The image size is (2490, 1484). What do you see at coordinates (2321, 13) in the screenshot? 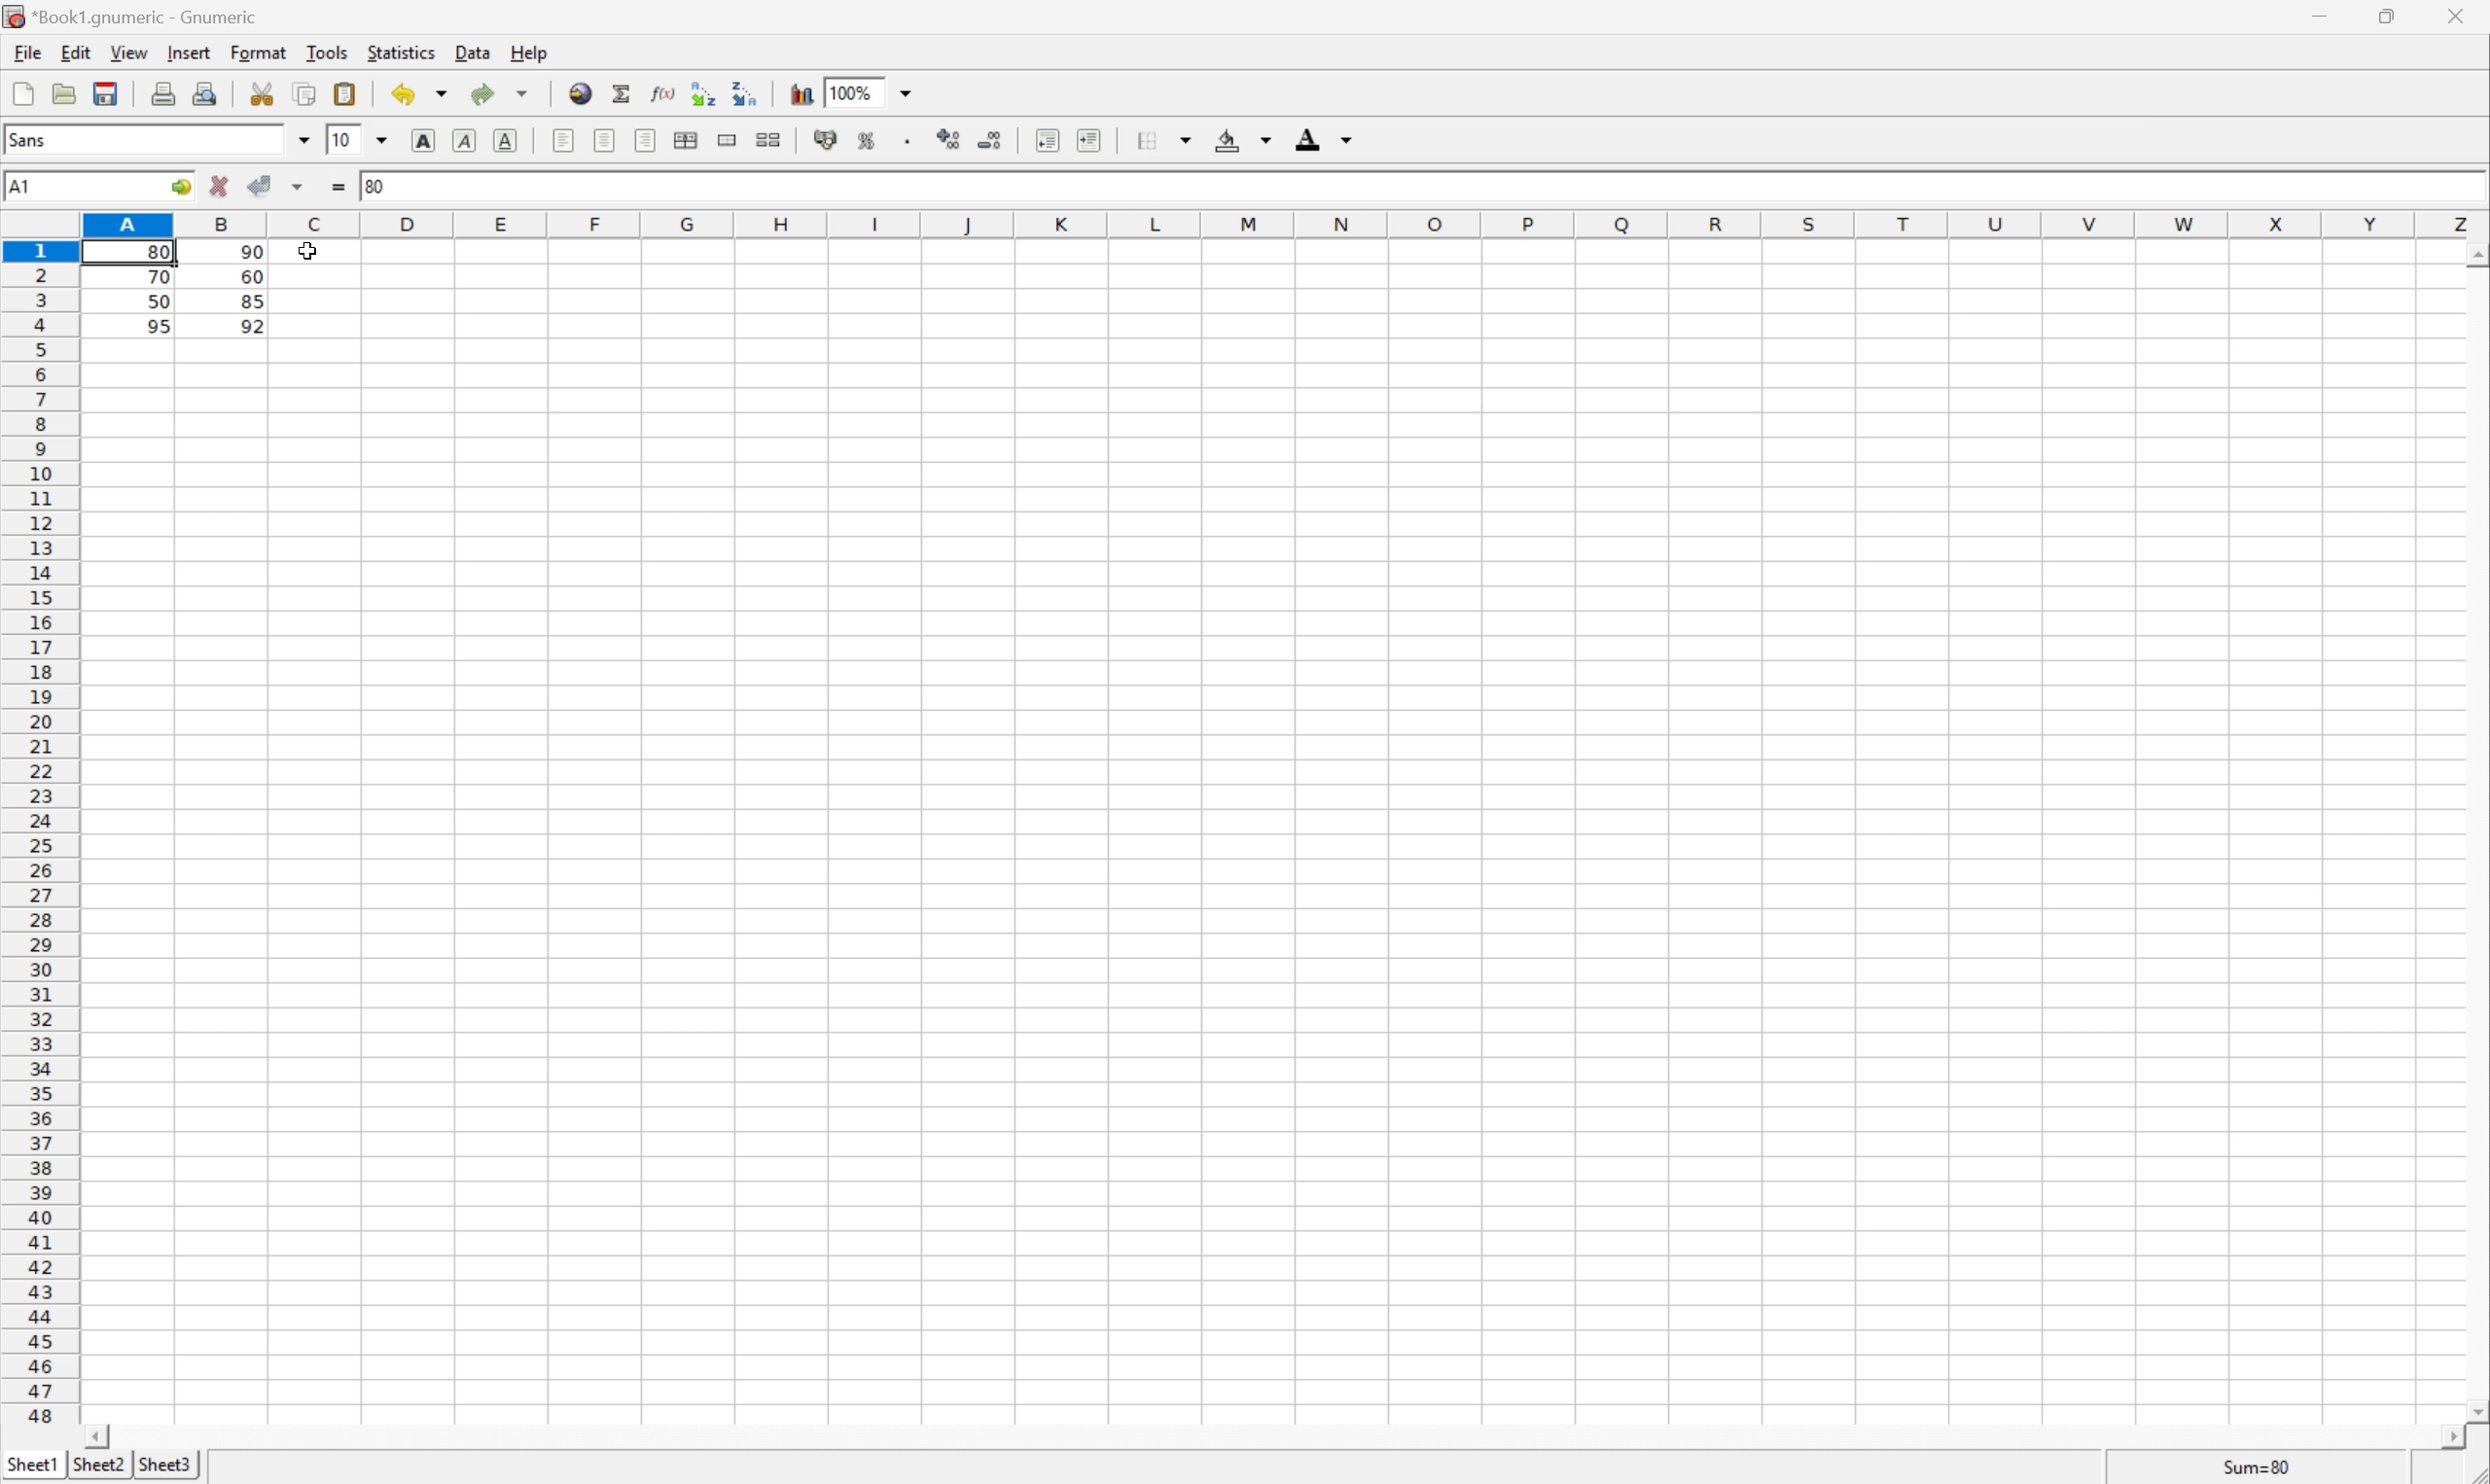
I see `Minimize` at bounding box center [2321, 13].